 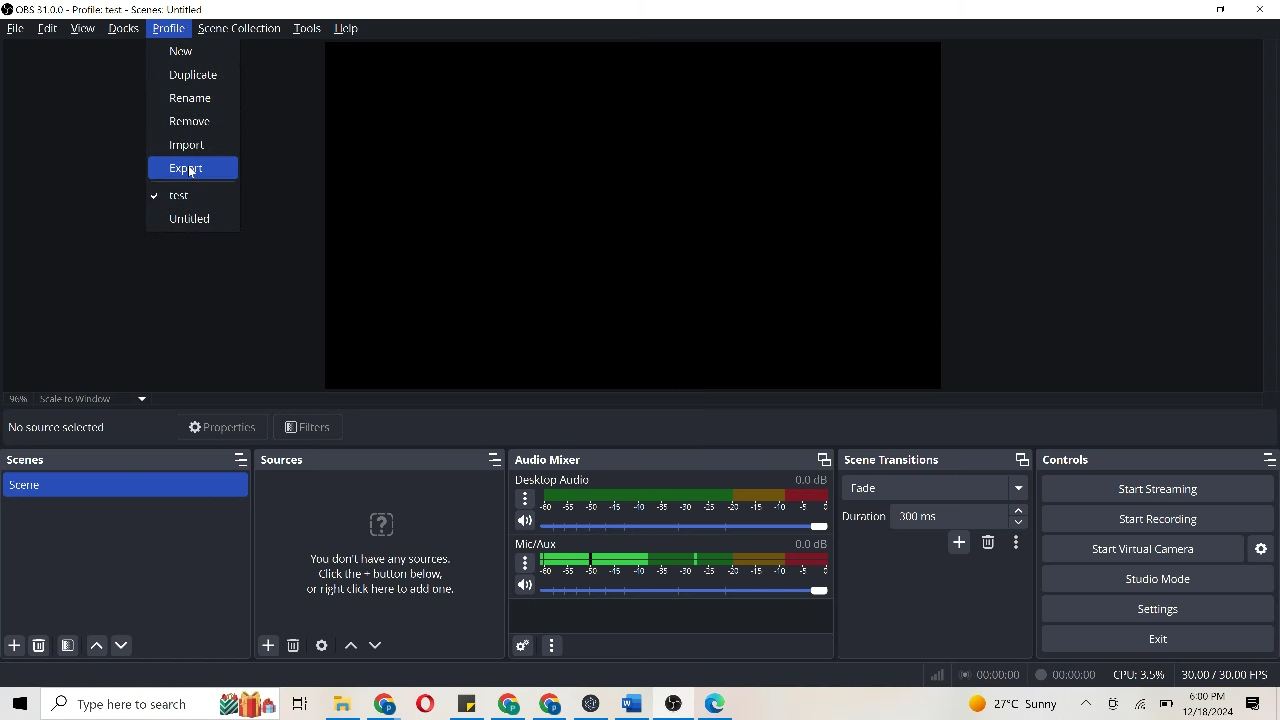 I want to click on icons, so click(x=267, y=702).